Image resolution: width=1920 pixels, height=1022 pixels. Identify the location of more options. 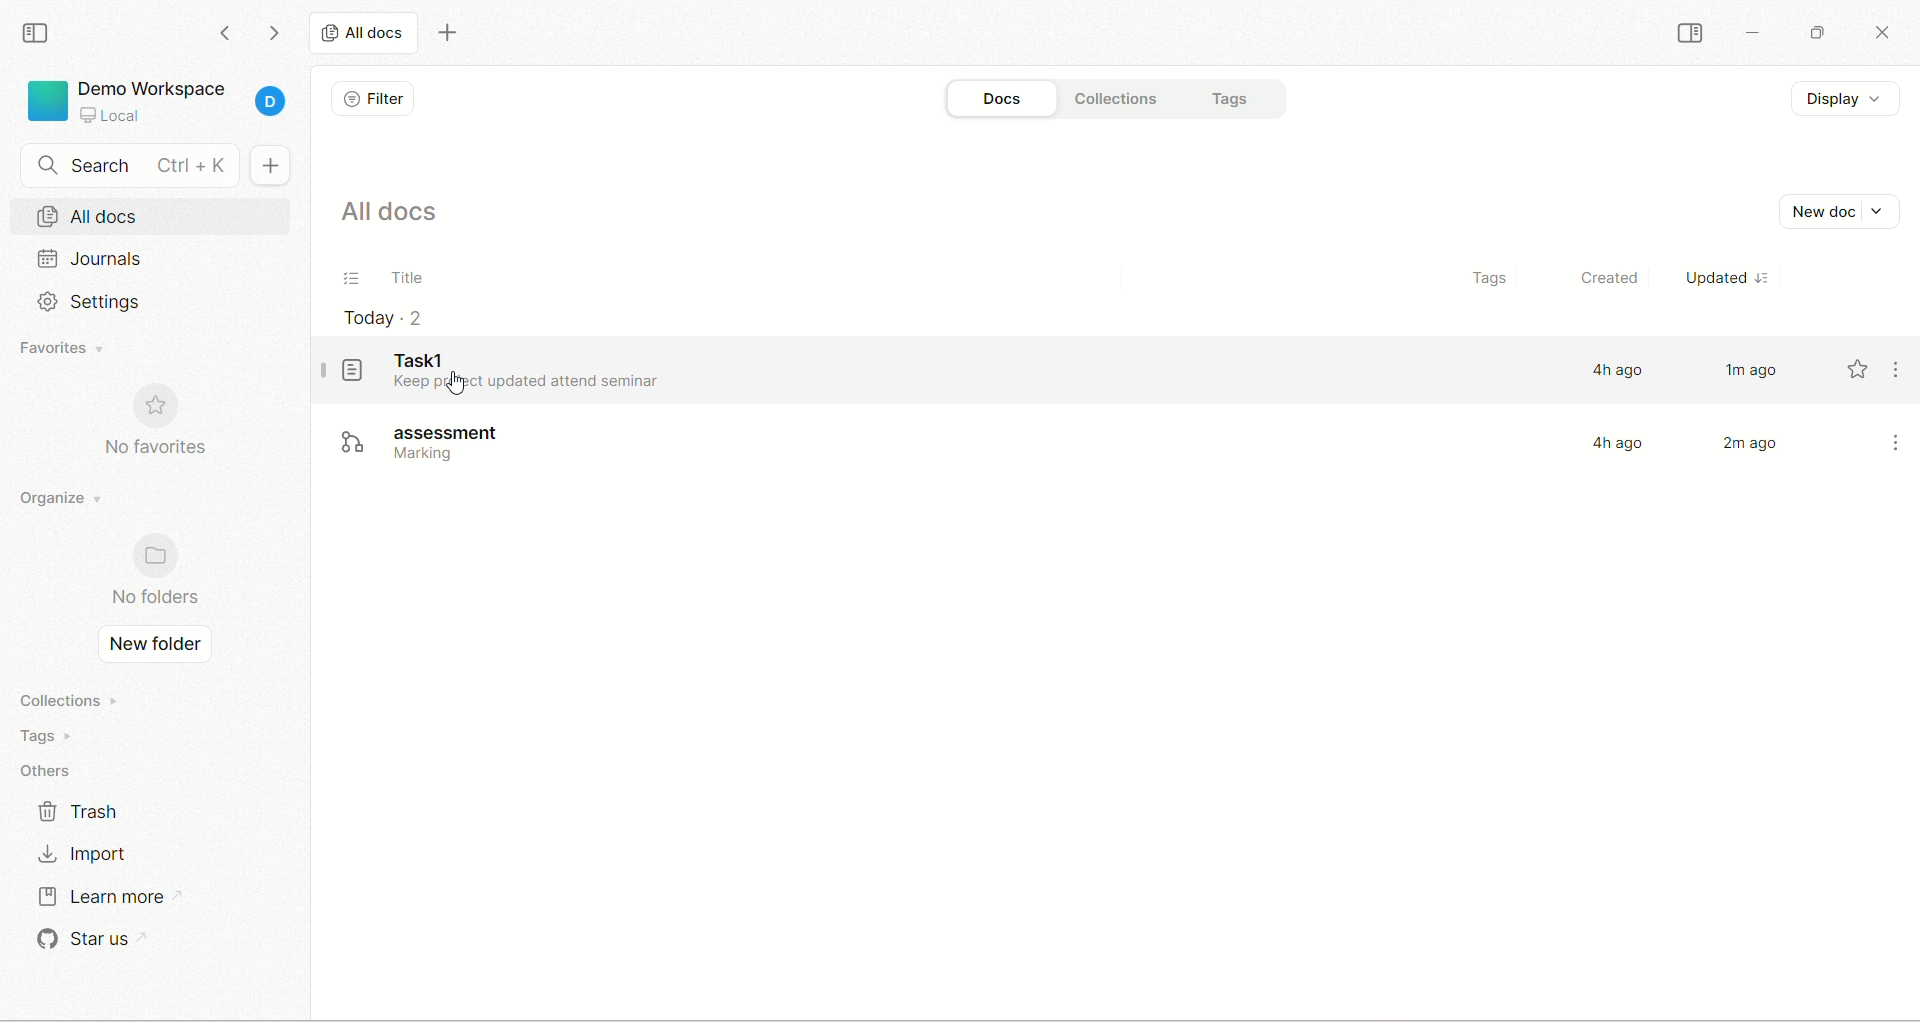
(1898, 369).